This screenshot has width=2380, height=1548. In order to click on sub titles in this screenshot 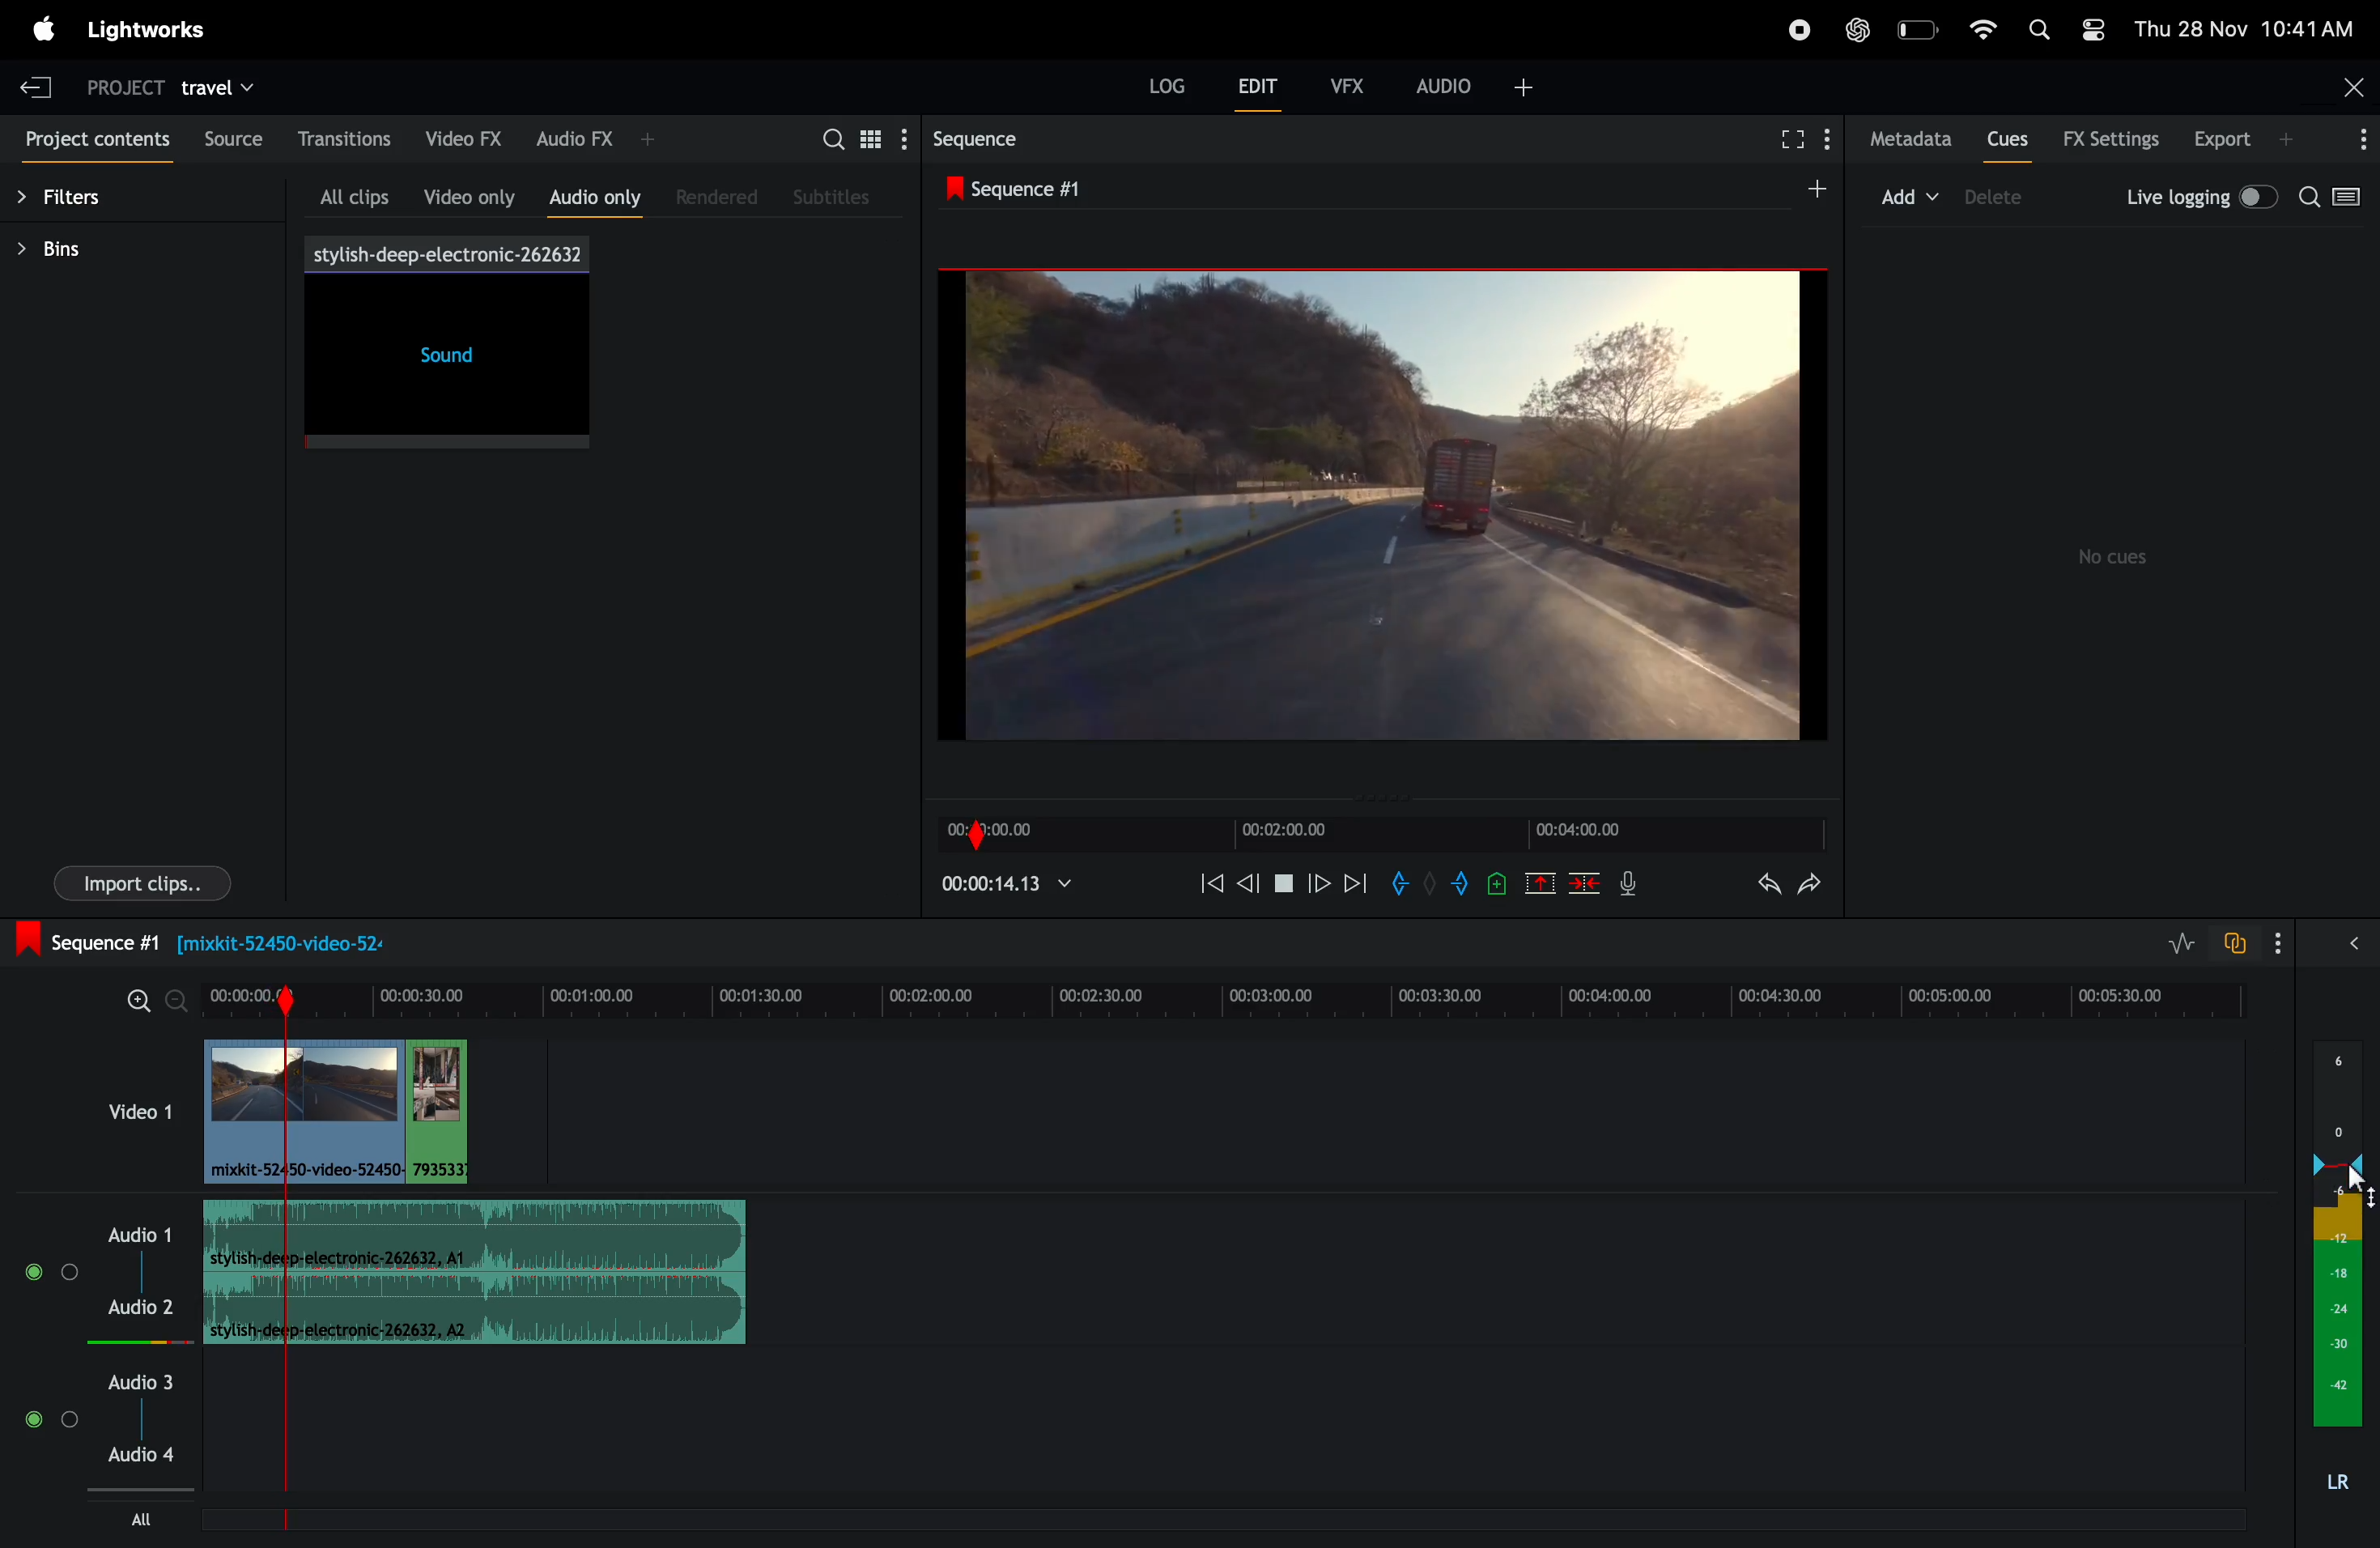, I will do `click(841, 195)`.